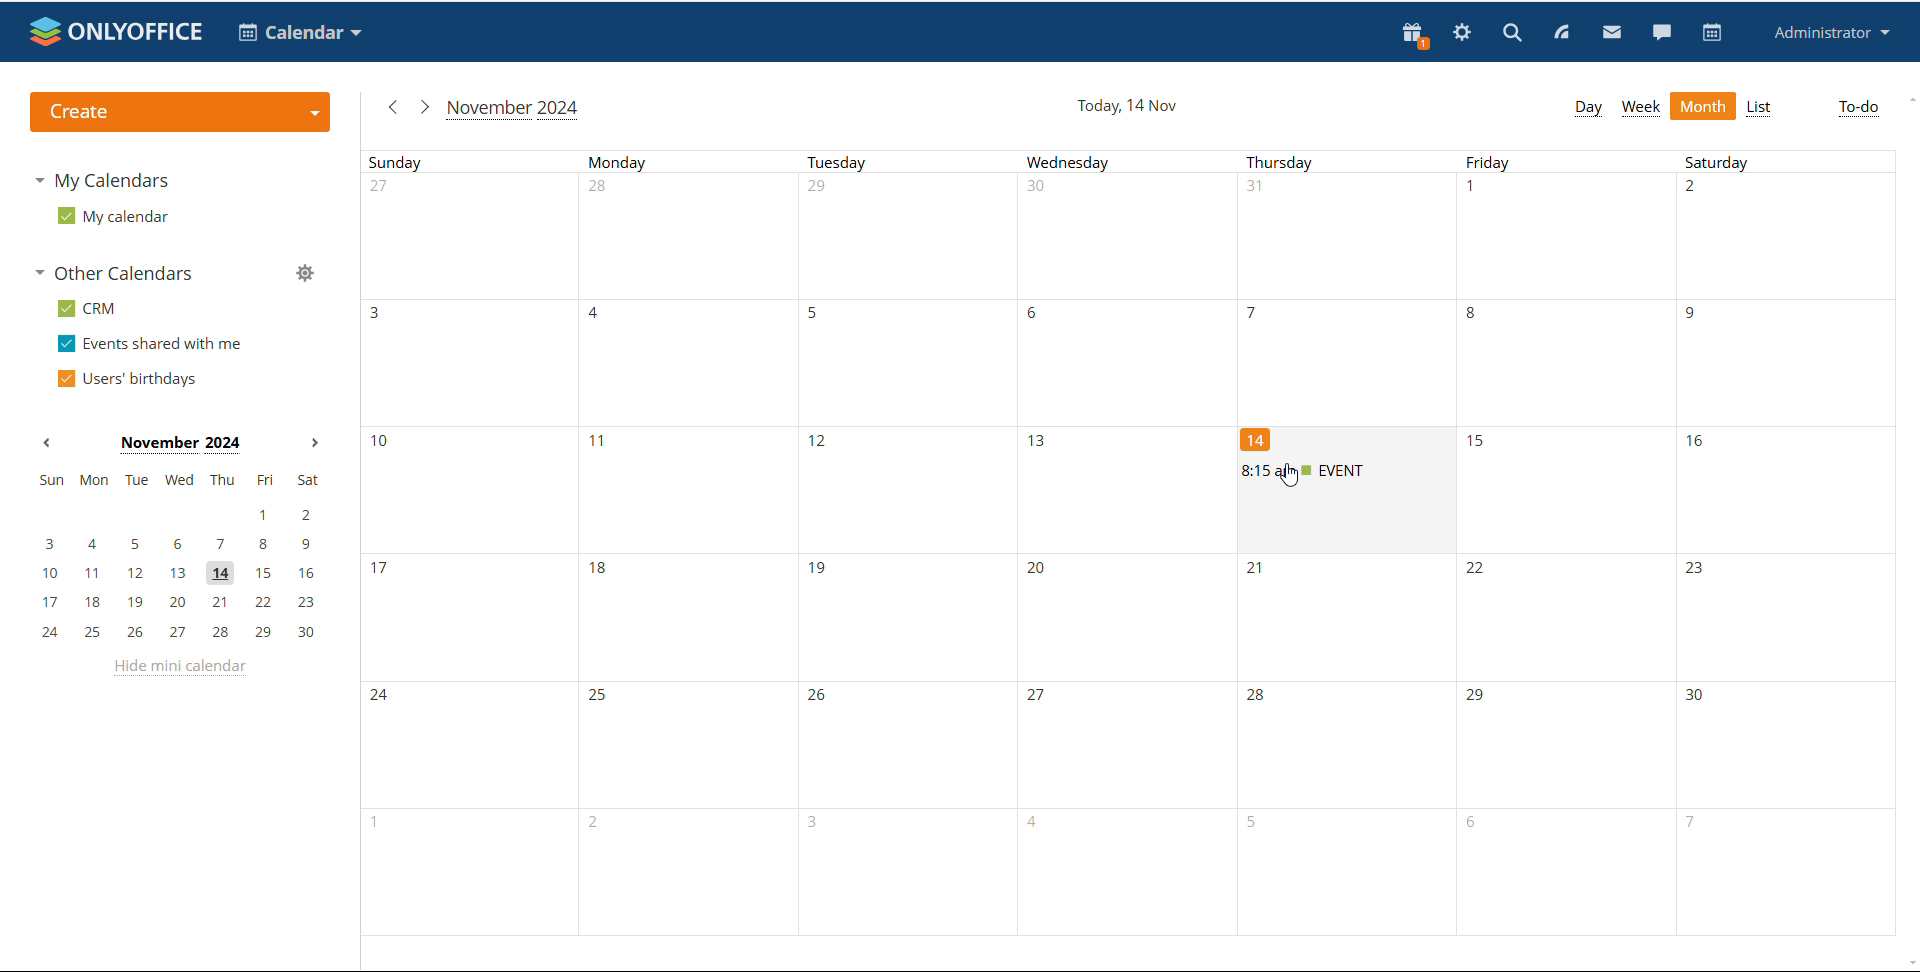 Image resolution: width=1920 pixels, height=972 pixels. Describe the element at coordinates (183, 671) in the screenshot. I see `hide mini calendar` at that location.